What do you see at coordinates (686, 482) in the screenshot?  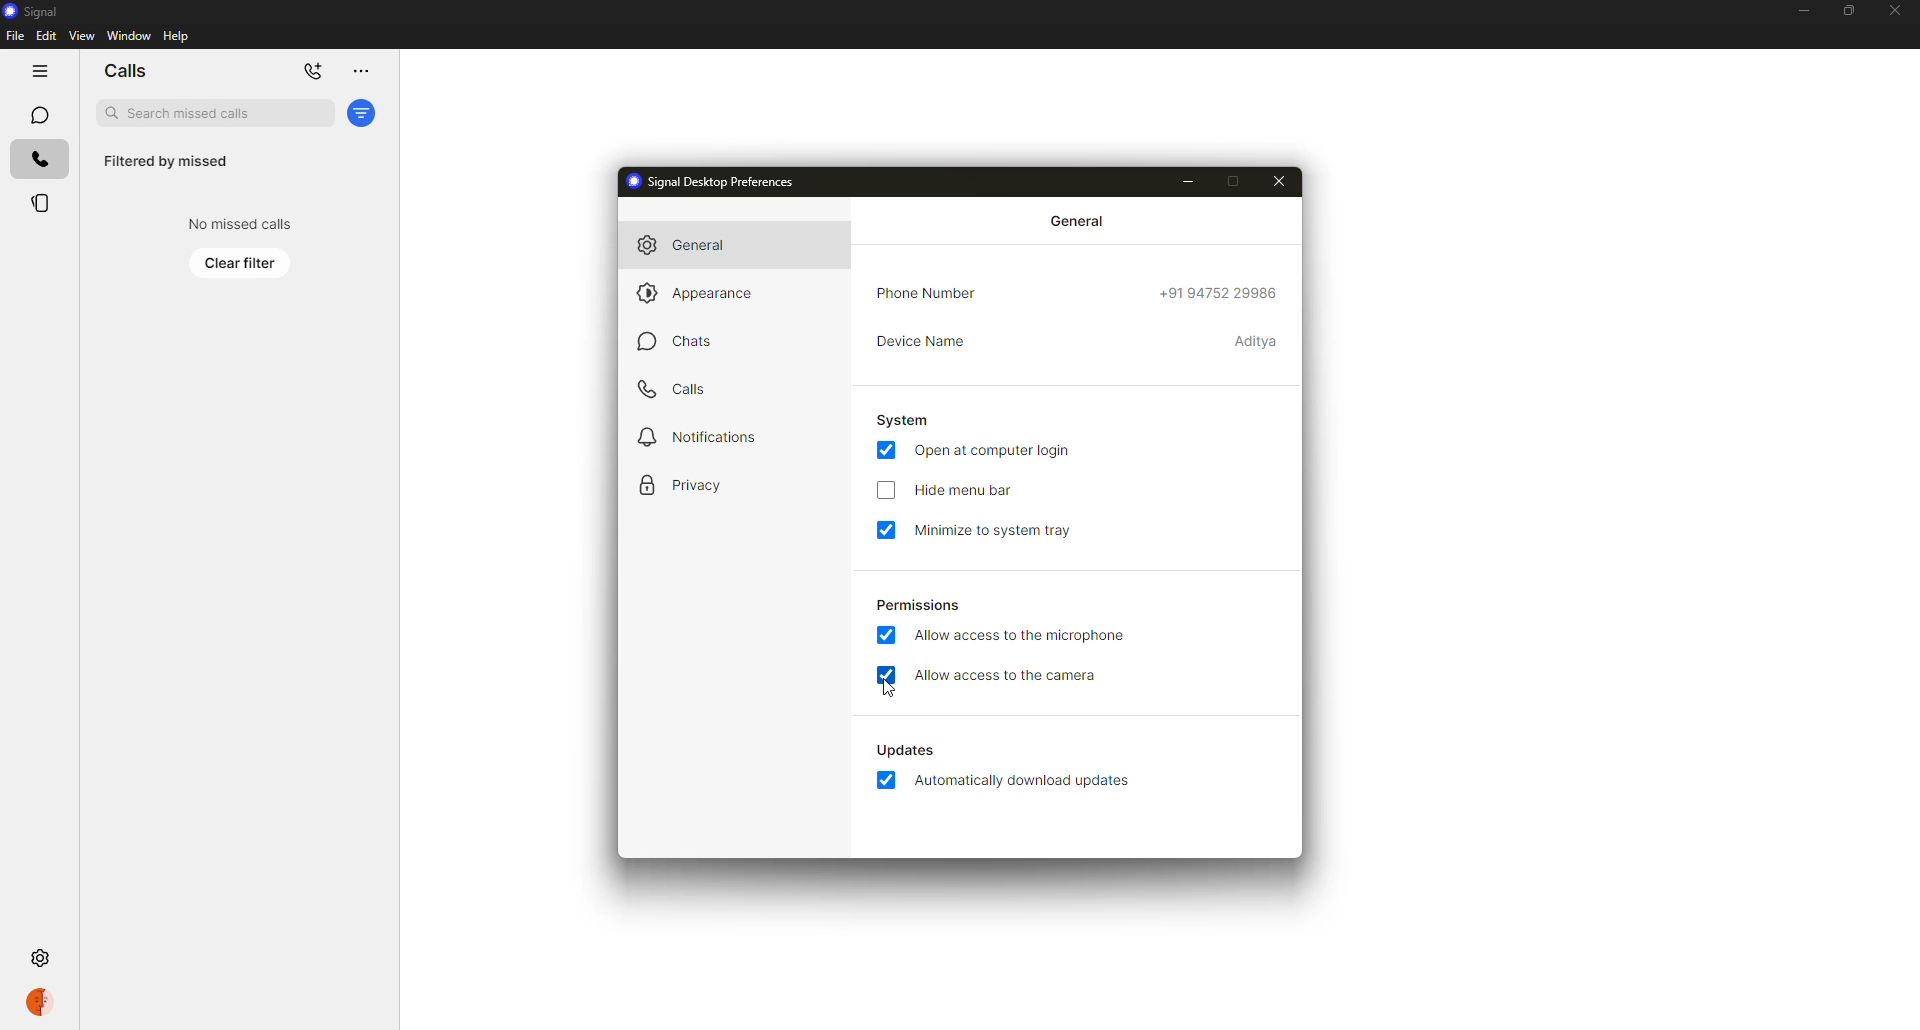 I see `privacy` at bounding box center [686, 482].